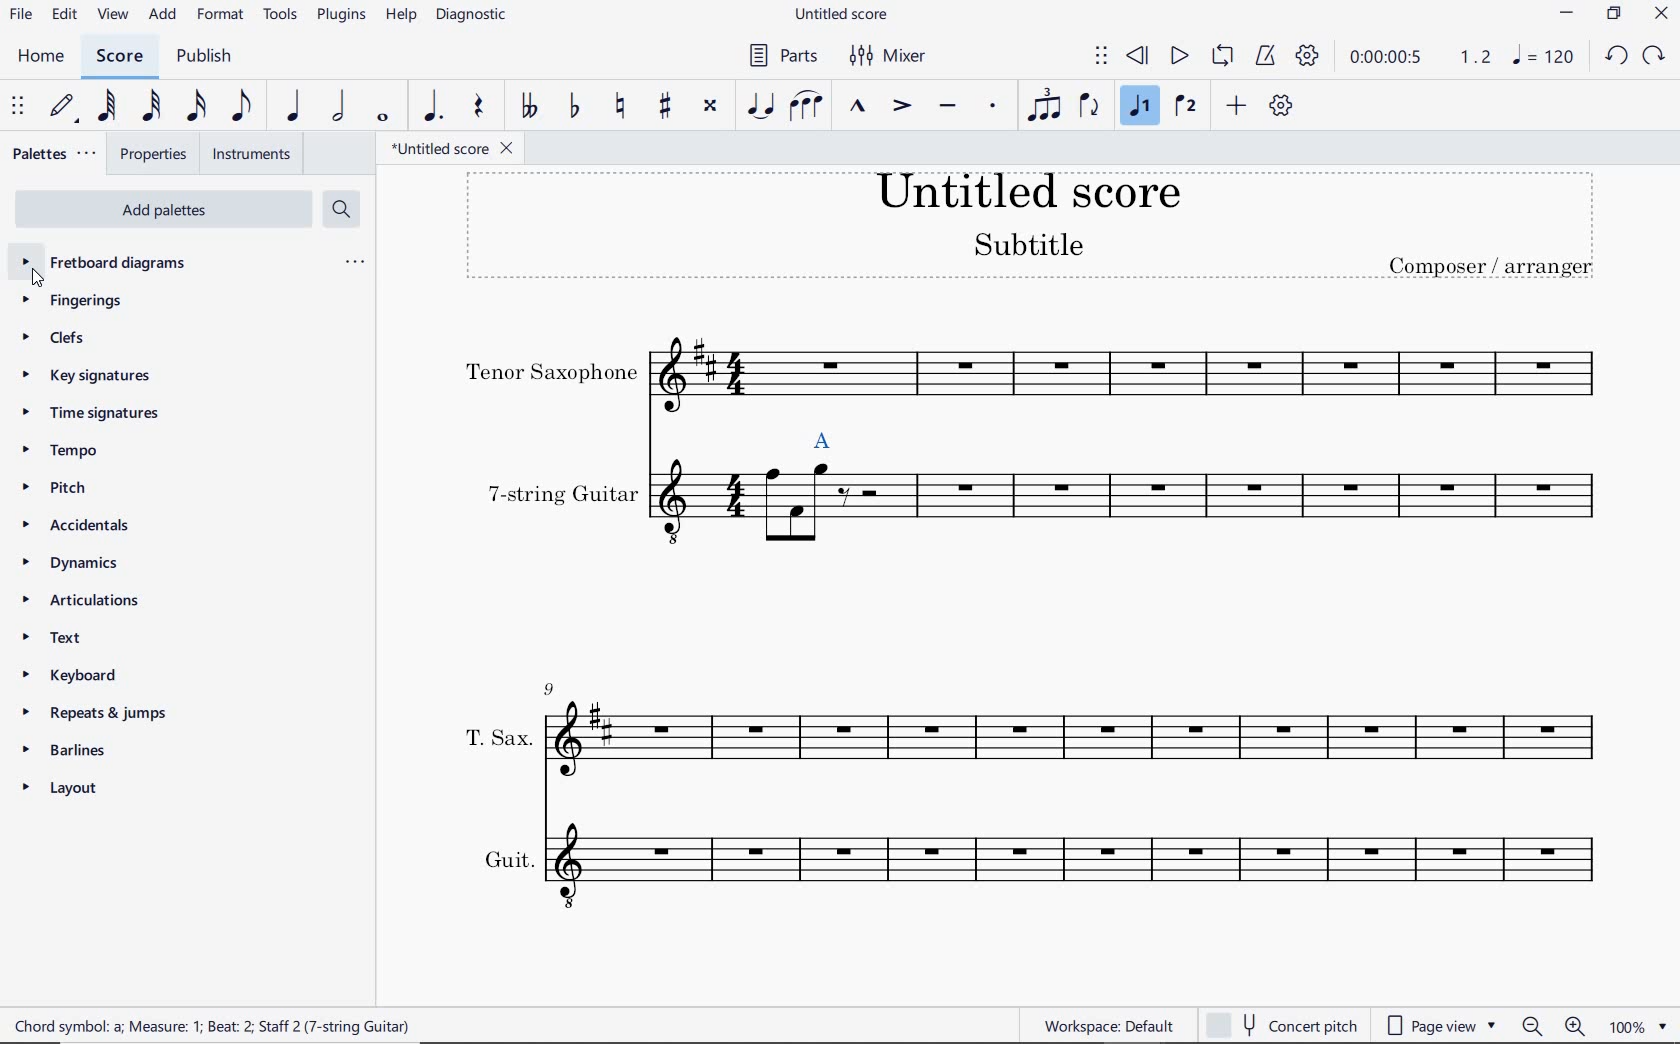 This screenshot has height=1044, width=1680. What do you see at coordinates (483, 106) in the screenshot?
I see `REST` at bounding box center [483, 106].